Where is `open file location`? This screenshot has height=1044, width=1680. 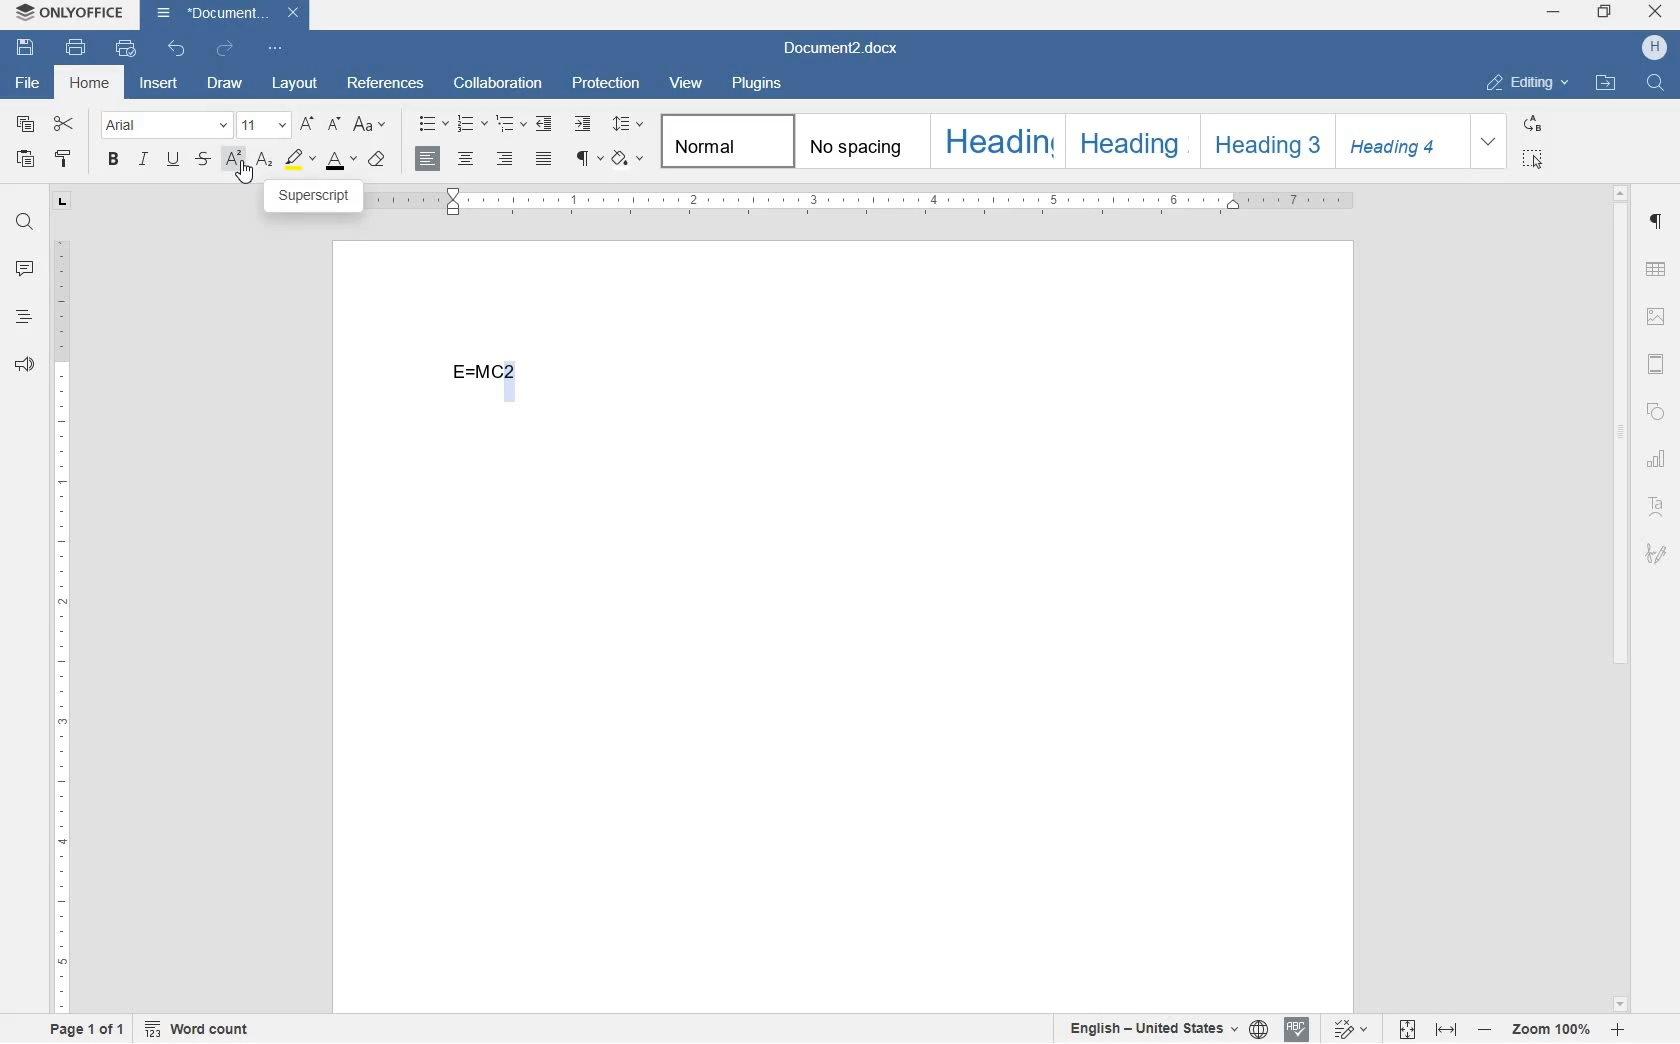 open file location is located at coordinates (1606, 82).